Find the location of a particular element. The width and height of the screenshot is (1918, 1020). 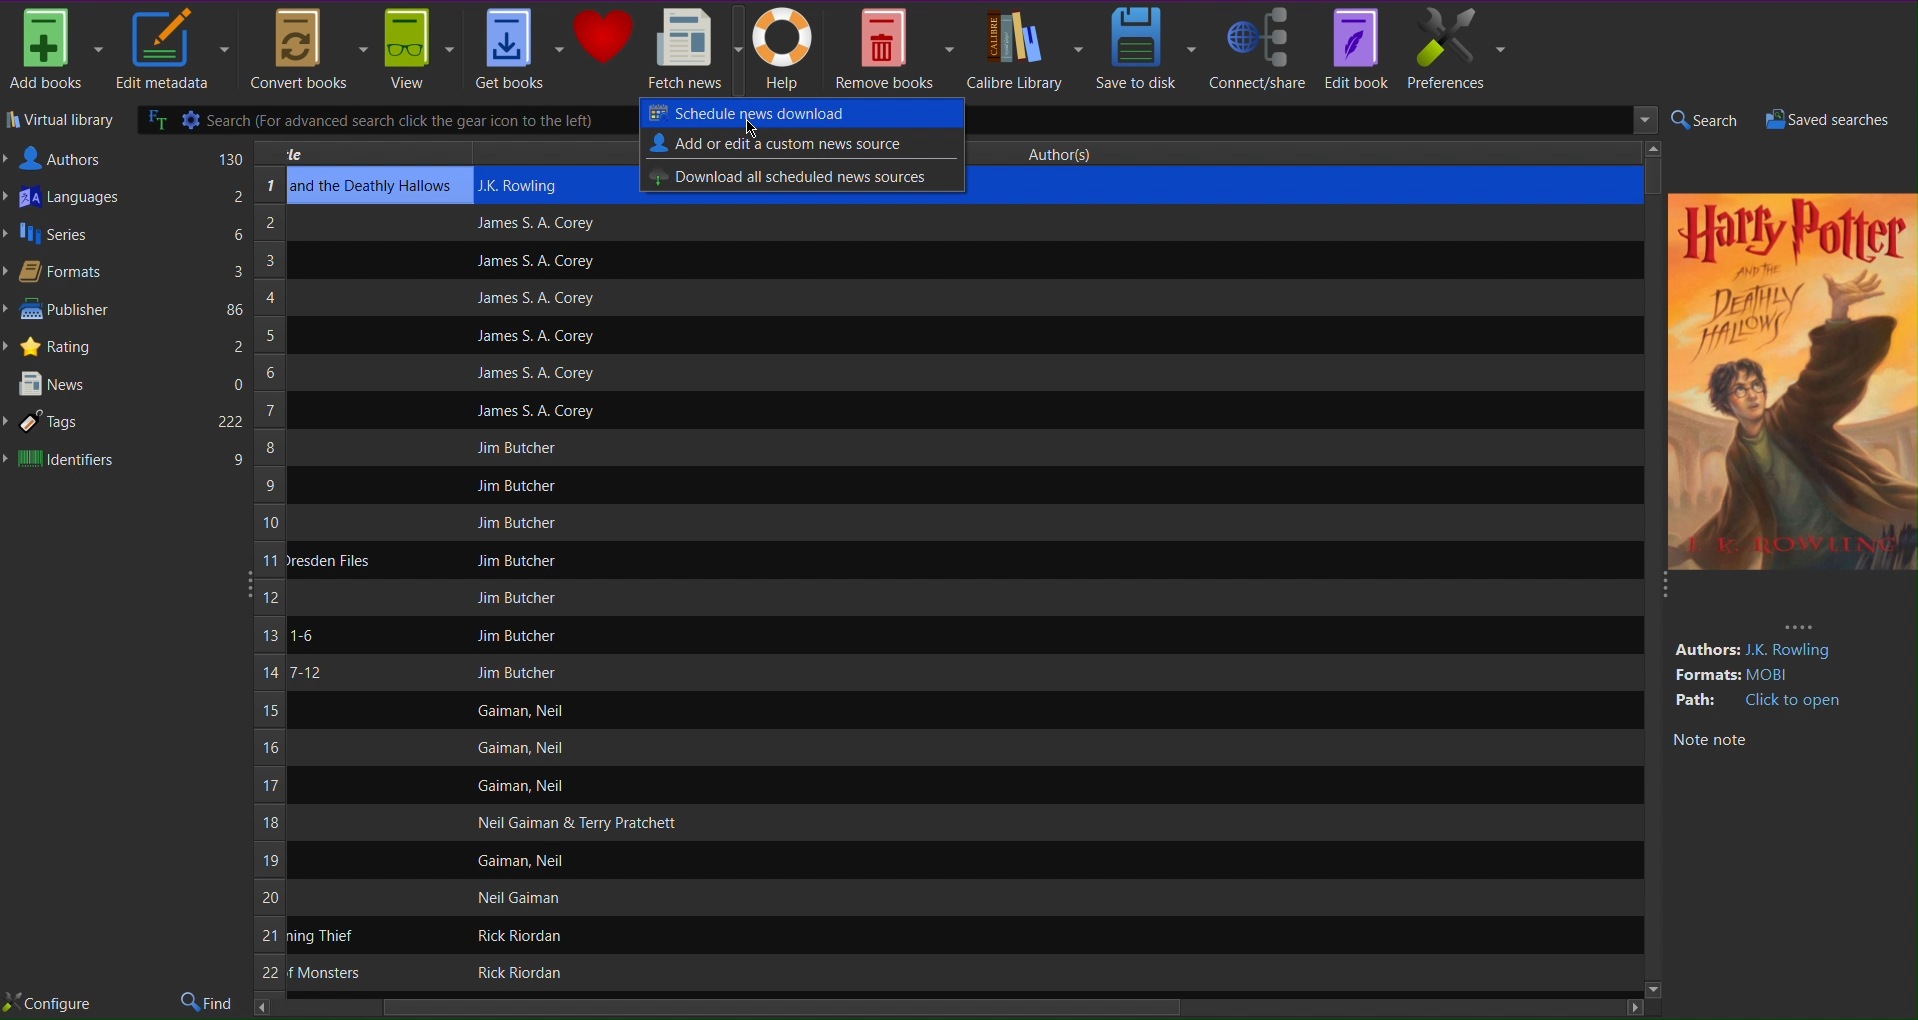

James S. A. Corey is located at coordinates (533, 299).